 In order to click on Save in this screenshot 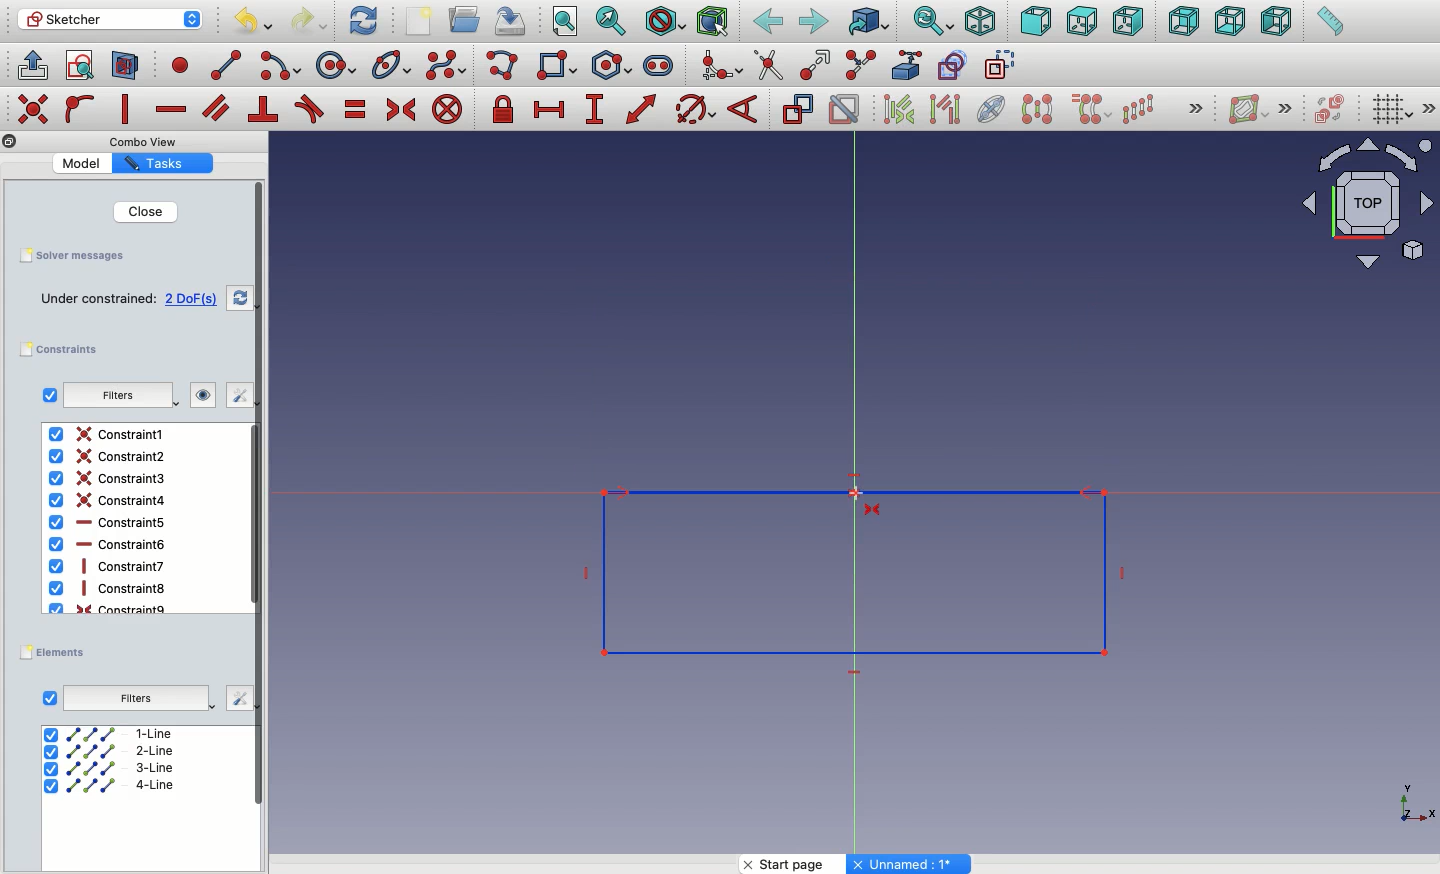, I will do `click(71, 254)`.